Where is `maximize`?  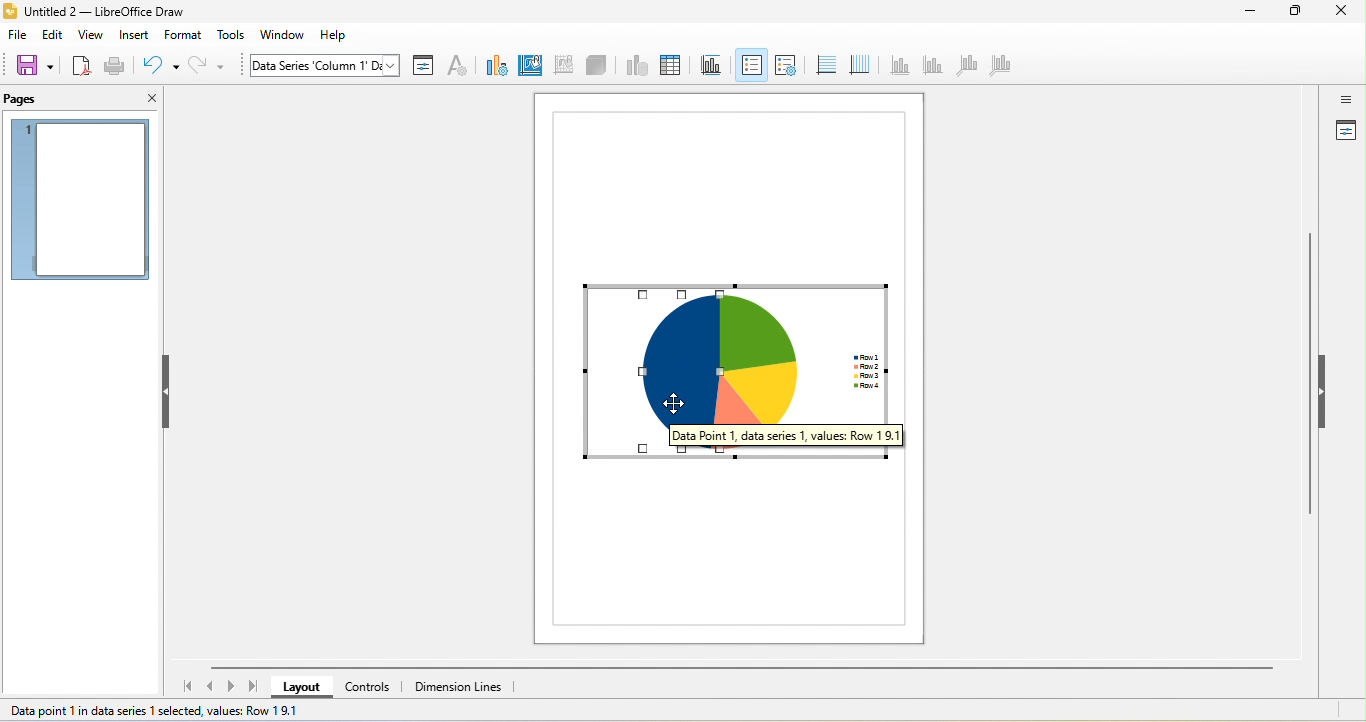
maximize is located at coordinates (1295, 12).